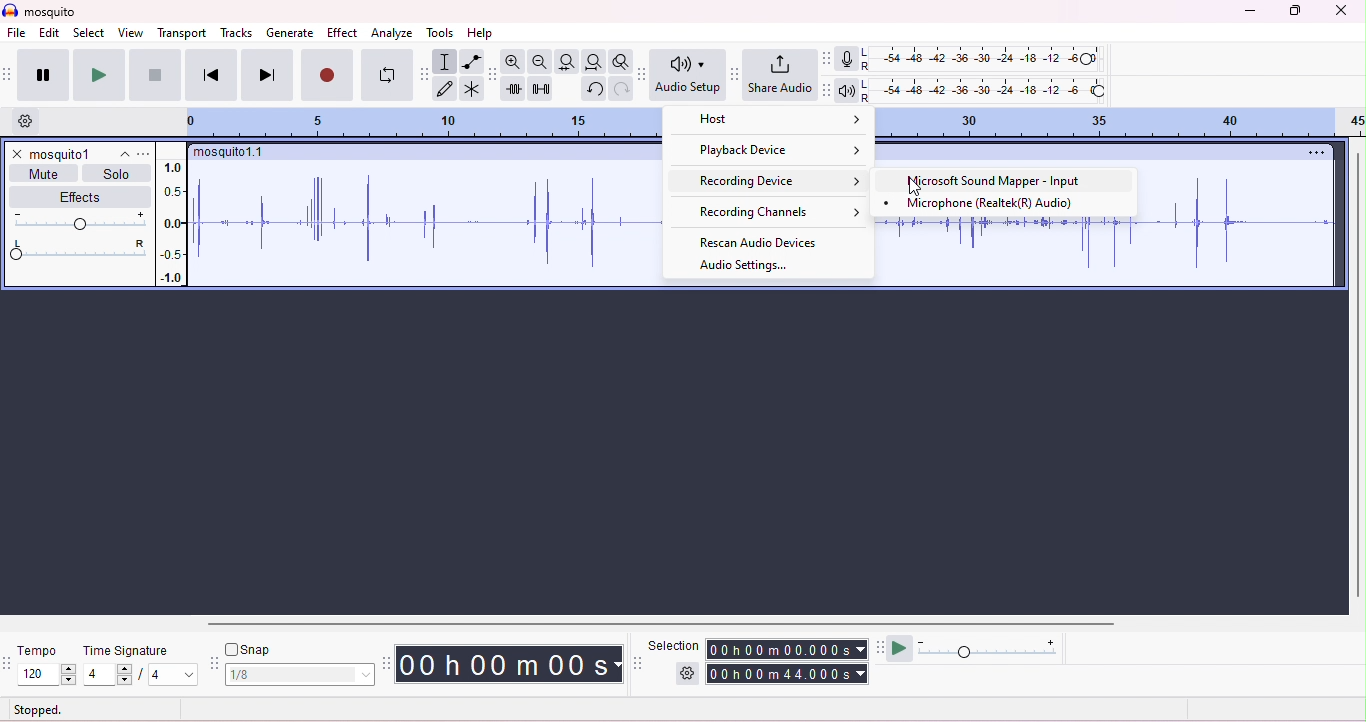 Image resolution: width=1366 pixels, height=722 pixels. Describe the element at coordinates (388, 663) in the screenshot. I see `time tool` at that location.